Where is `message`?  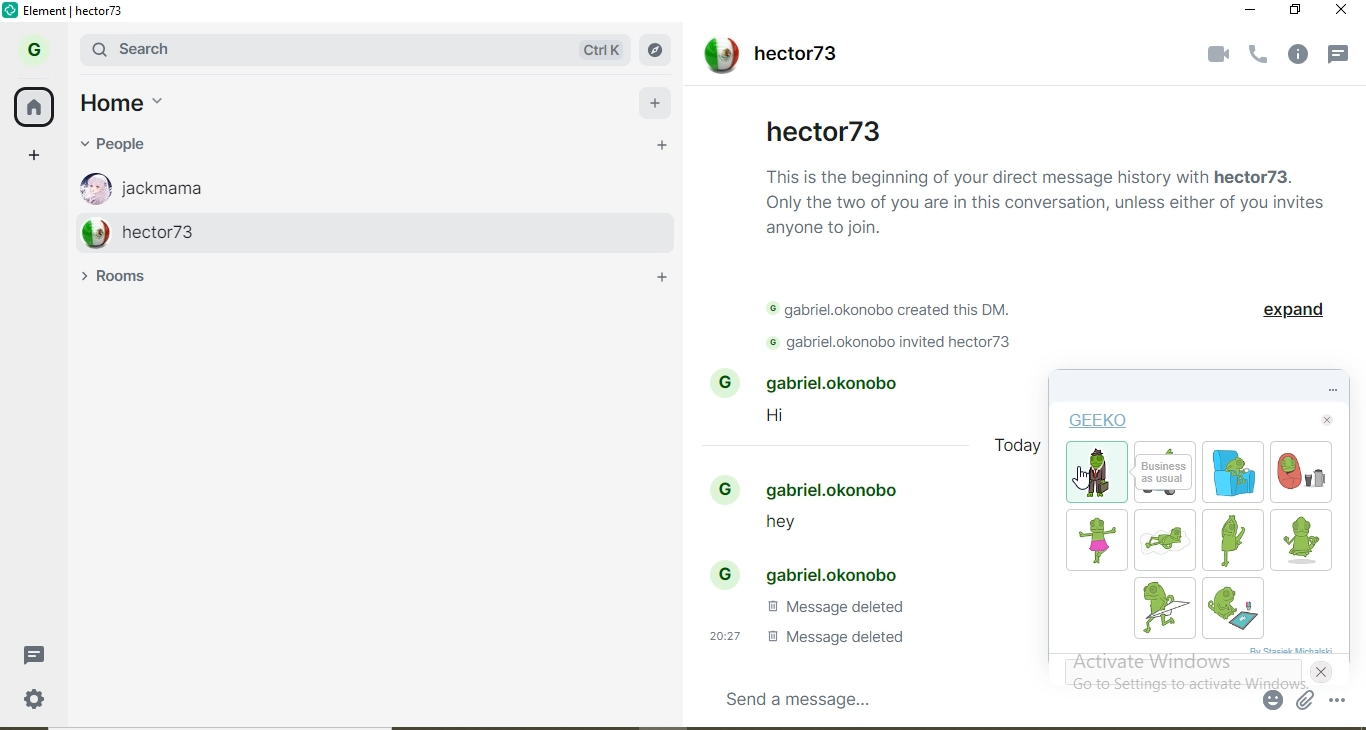
message is located at coordinates (42, 654).